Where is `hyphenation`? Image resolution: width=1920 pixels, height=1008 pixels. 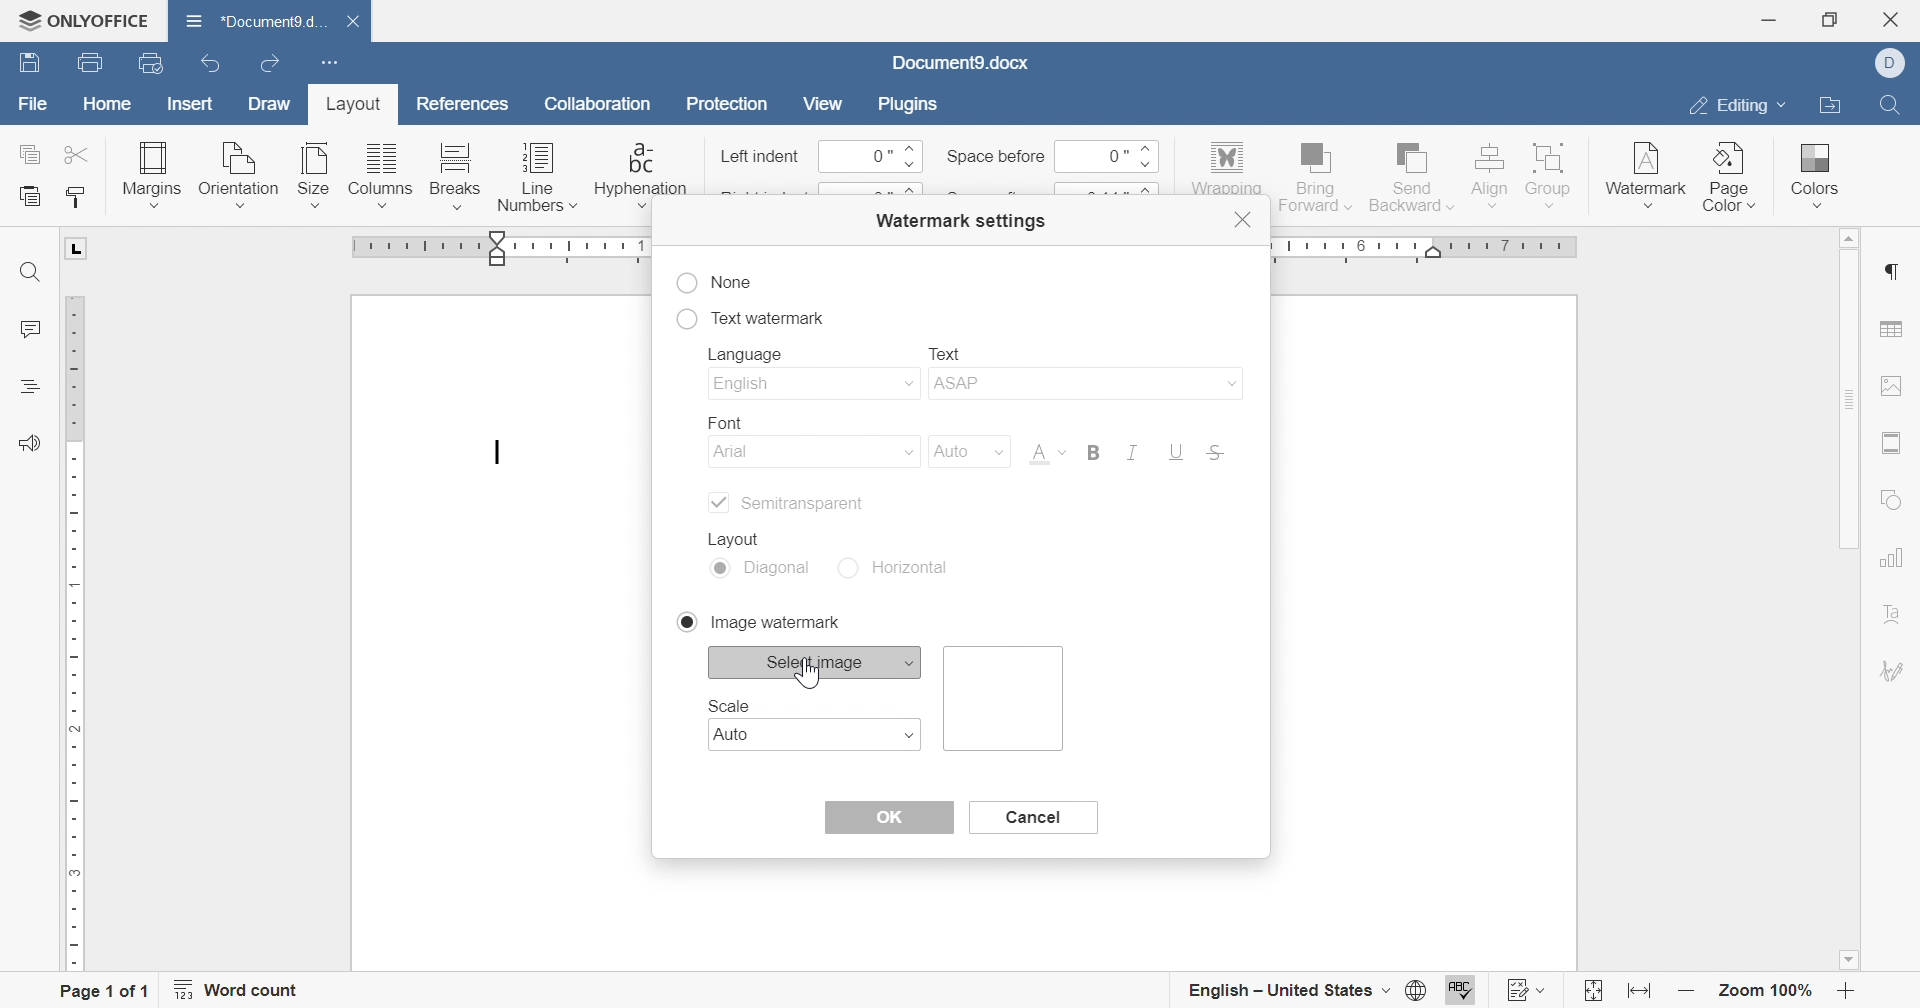
hyphenation is located at coordinates (640, 175).